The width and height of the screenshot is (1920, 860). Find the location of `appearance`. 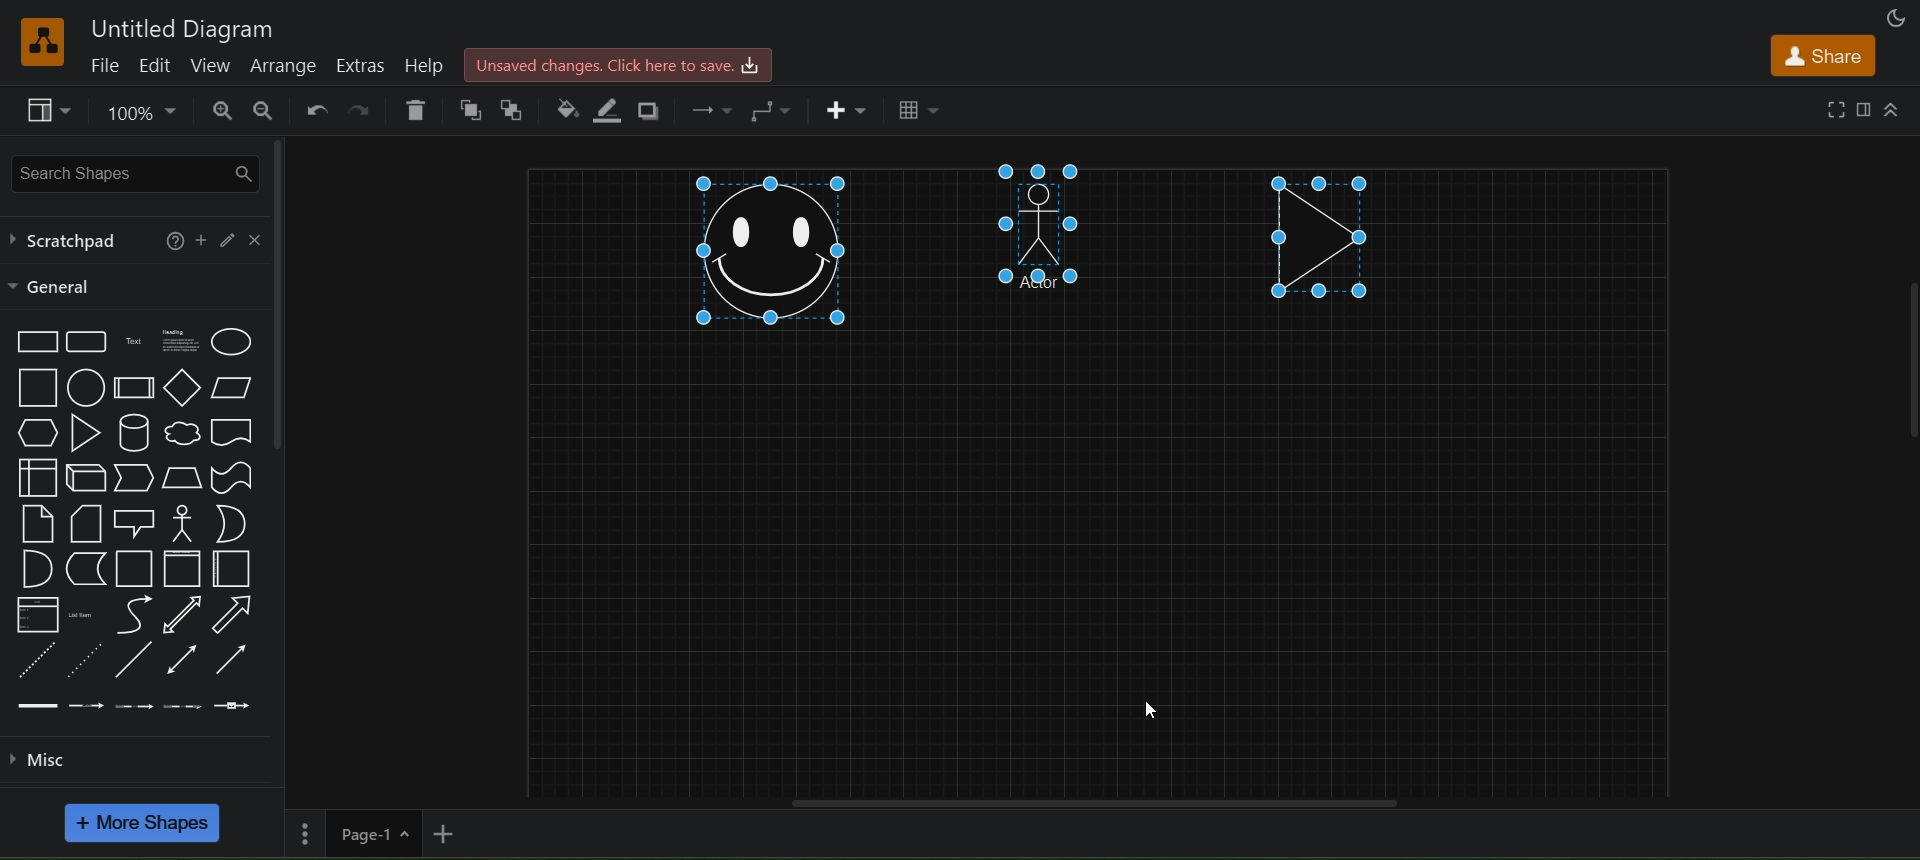

appearance is located at coordinates (1894, 18).